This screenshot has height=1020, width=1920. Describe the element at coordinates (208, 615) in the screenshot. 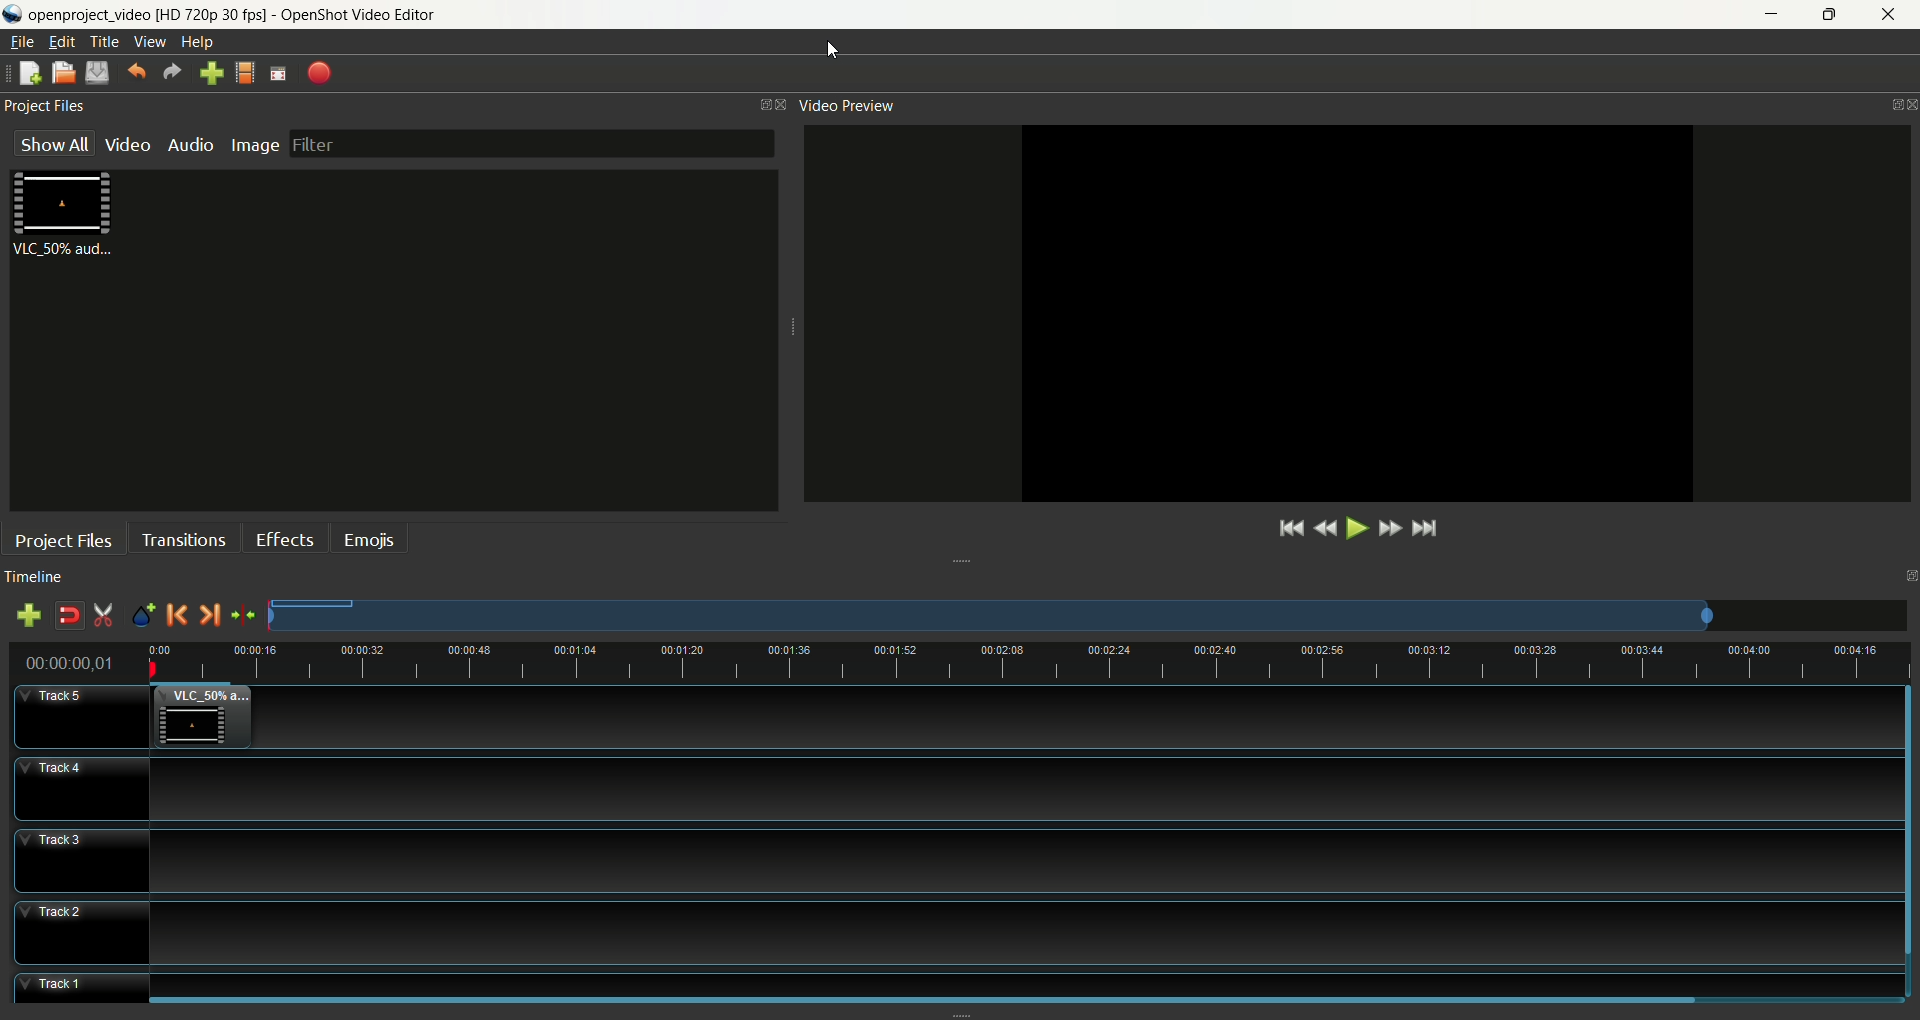

I see `next marker` at that location.